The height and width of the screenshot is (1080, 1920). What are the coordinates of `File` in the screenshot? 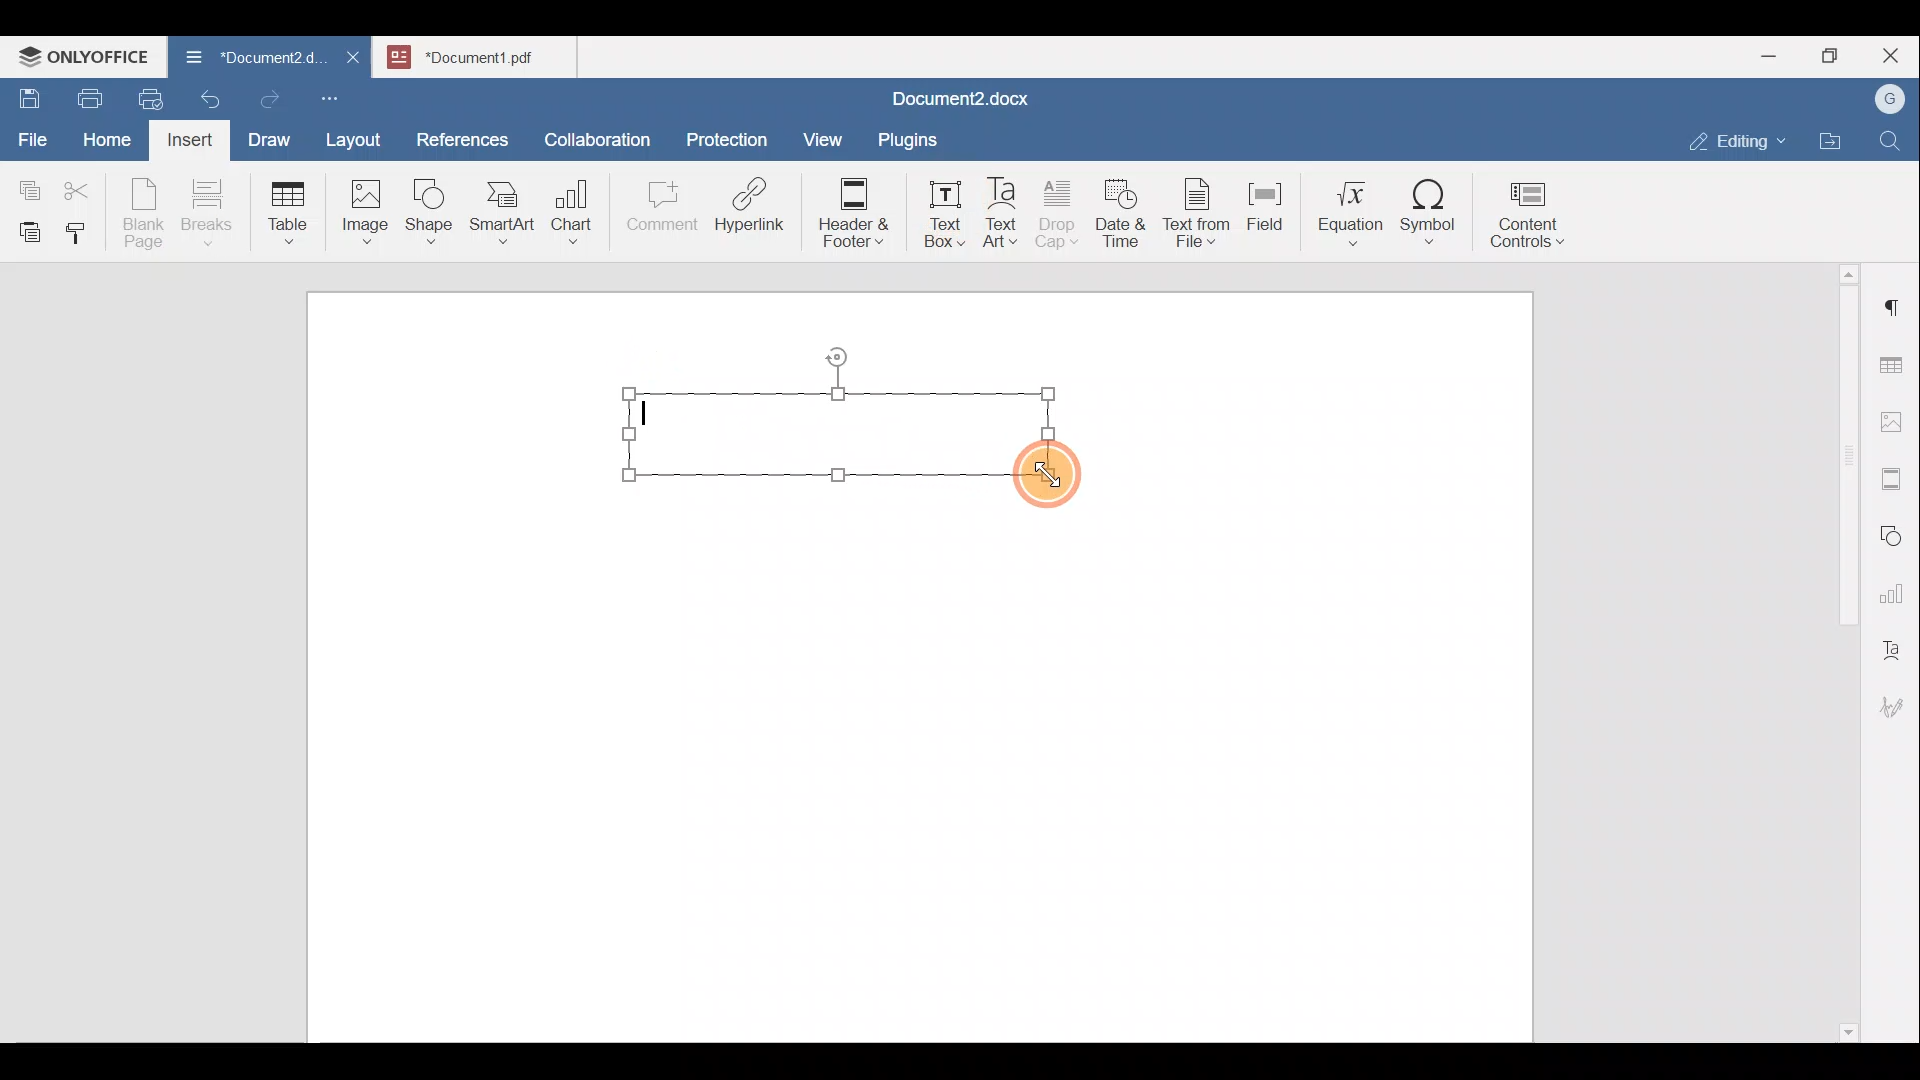 It's located at (34, 133).